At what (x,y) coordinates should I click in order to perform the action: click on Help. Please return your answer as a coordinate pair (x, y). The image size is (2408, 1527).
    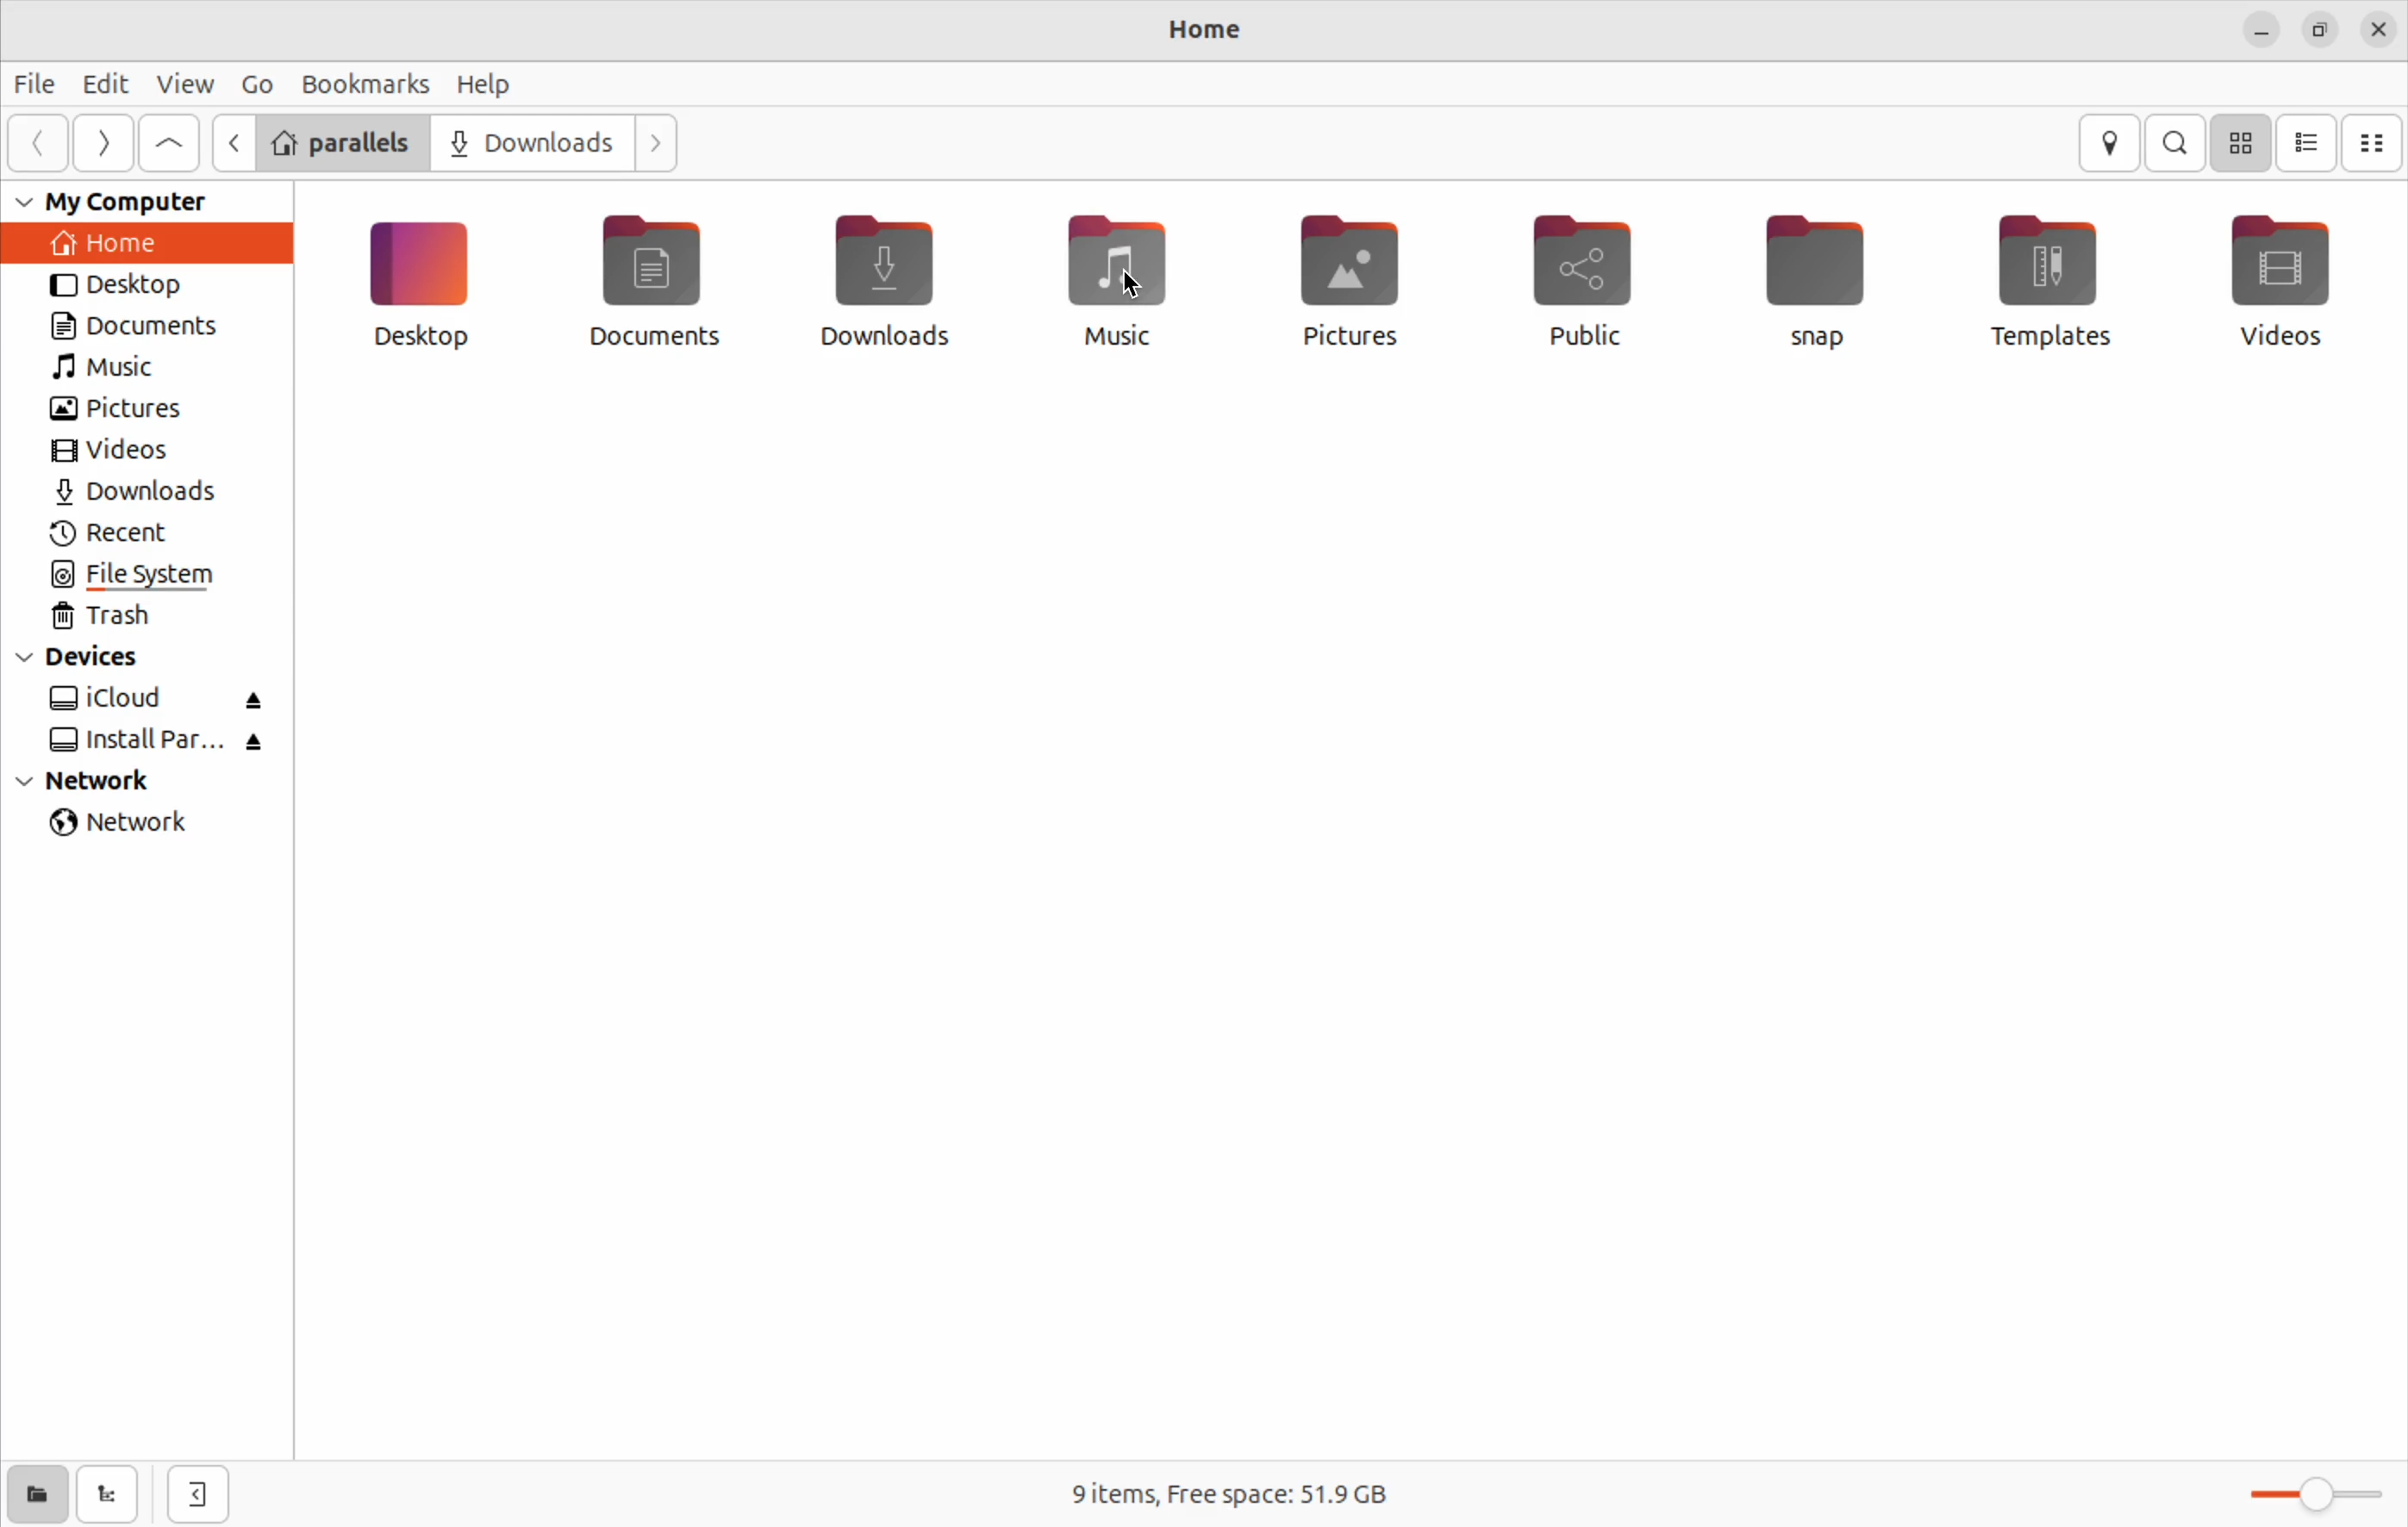
    Looking at the image, I should click on (487, 85).